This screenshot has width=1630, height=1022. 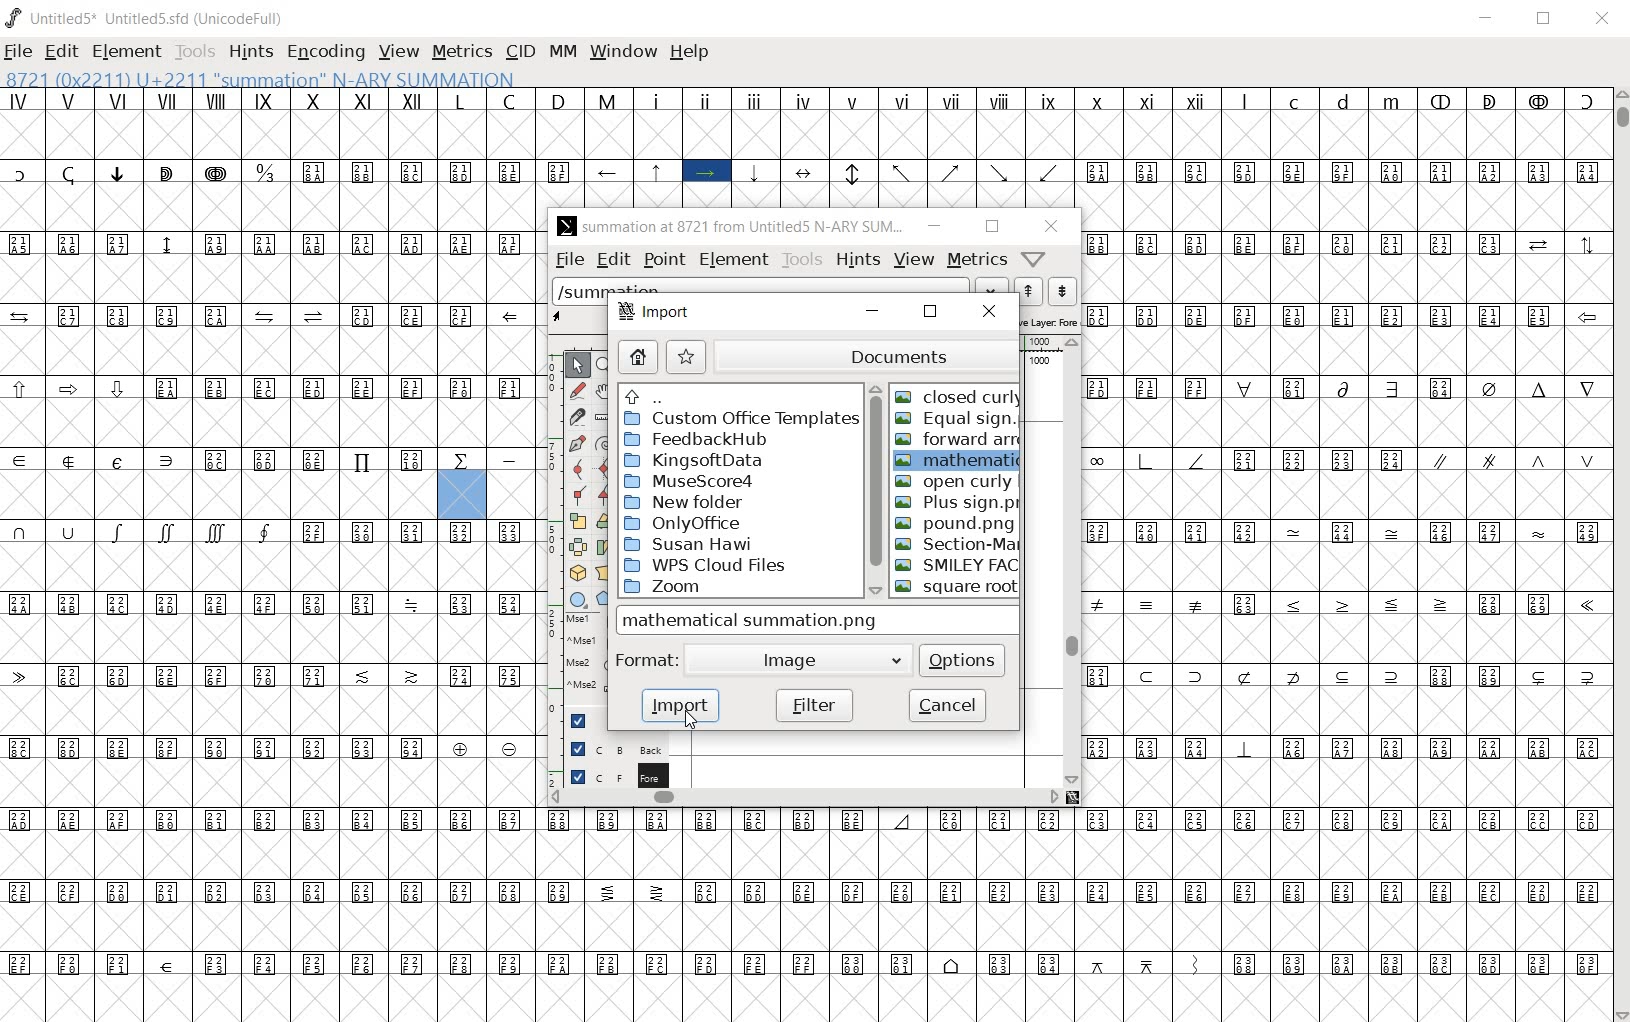 I want to click on minimize, so click(x=935, y=227).